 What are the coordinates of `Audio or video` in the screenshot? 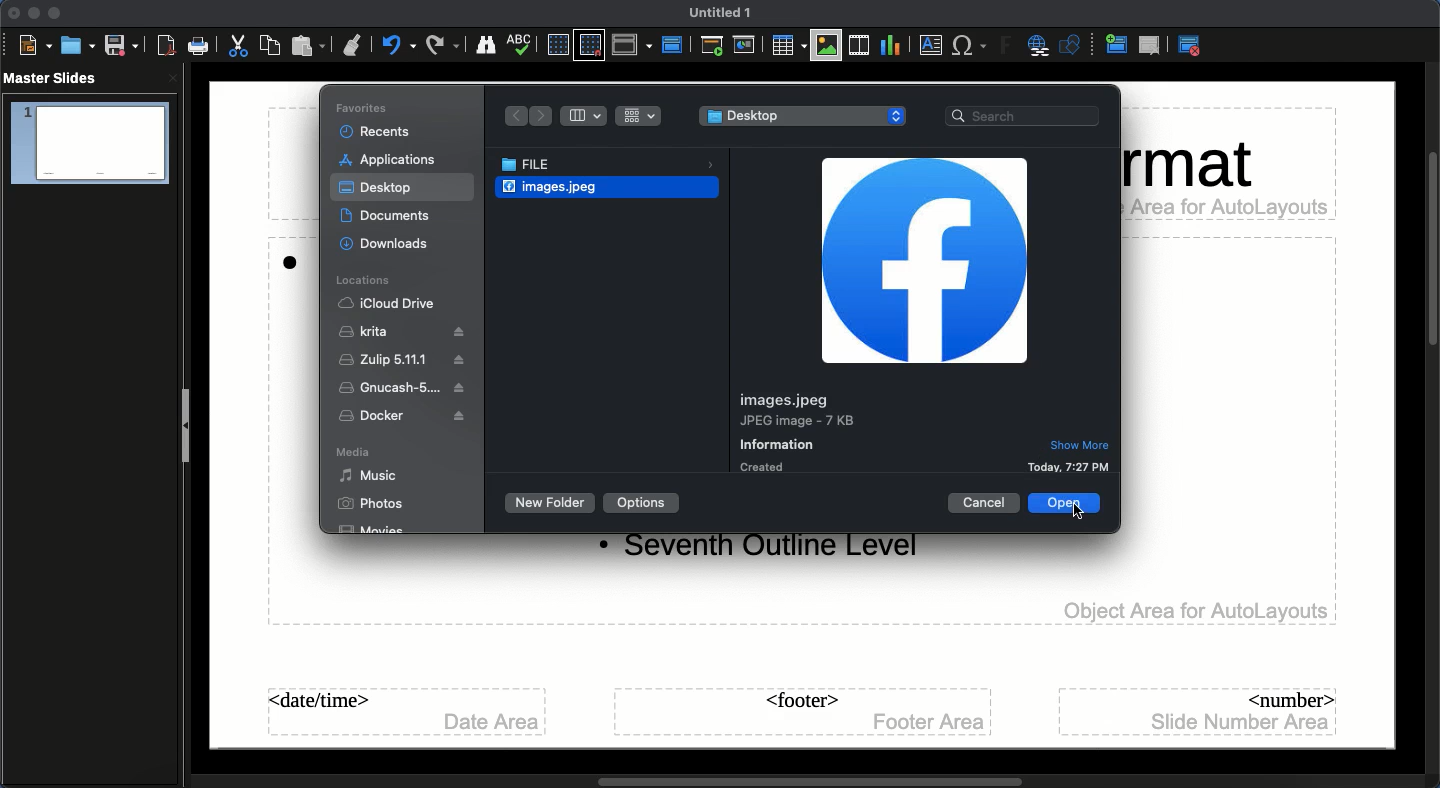 It's located at (858, 47).